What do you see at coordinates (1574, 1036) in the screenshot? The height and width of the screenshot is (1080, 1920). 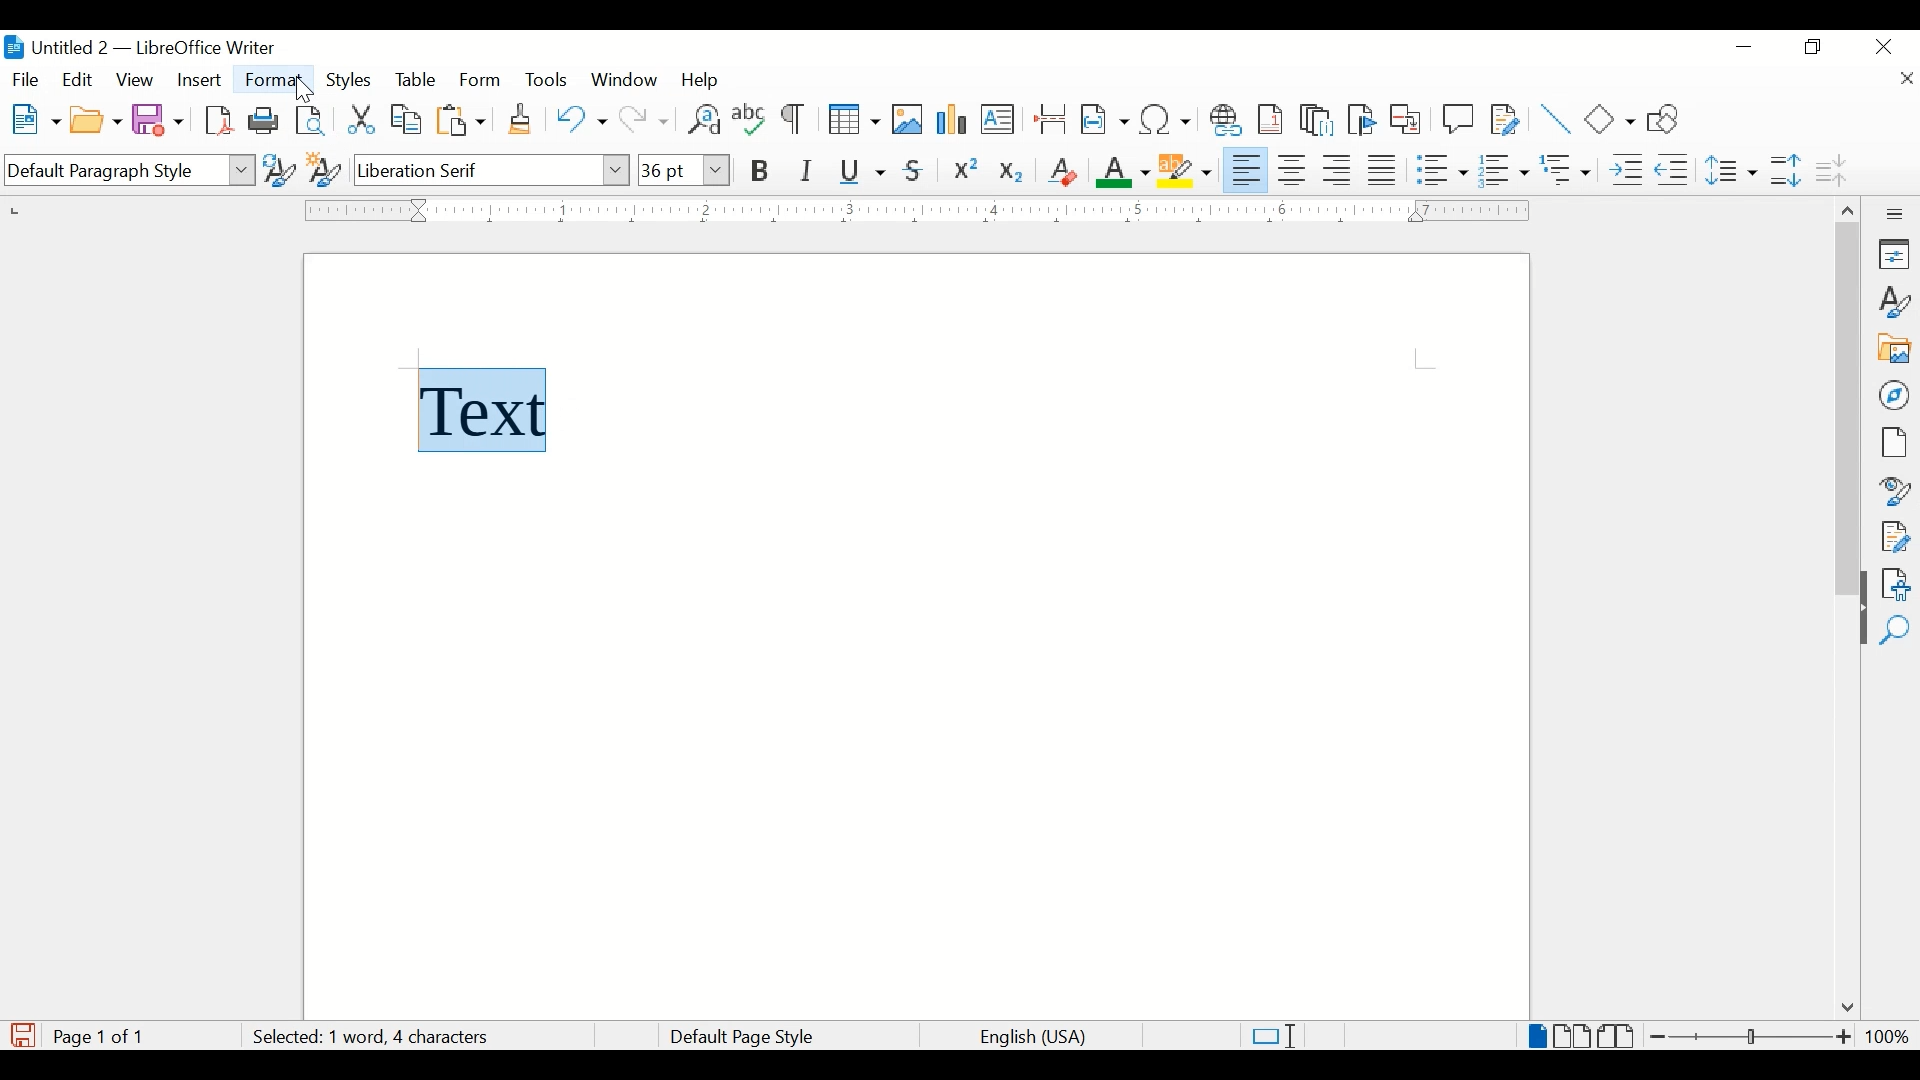 I see `multi page view` at bounding box center [1574, 1036].